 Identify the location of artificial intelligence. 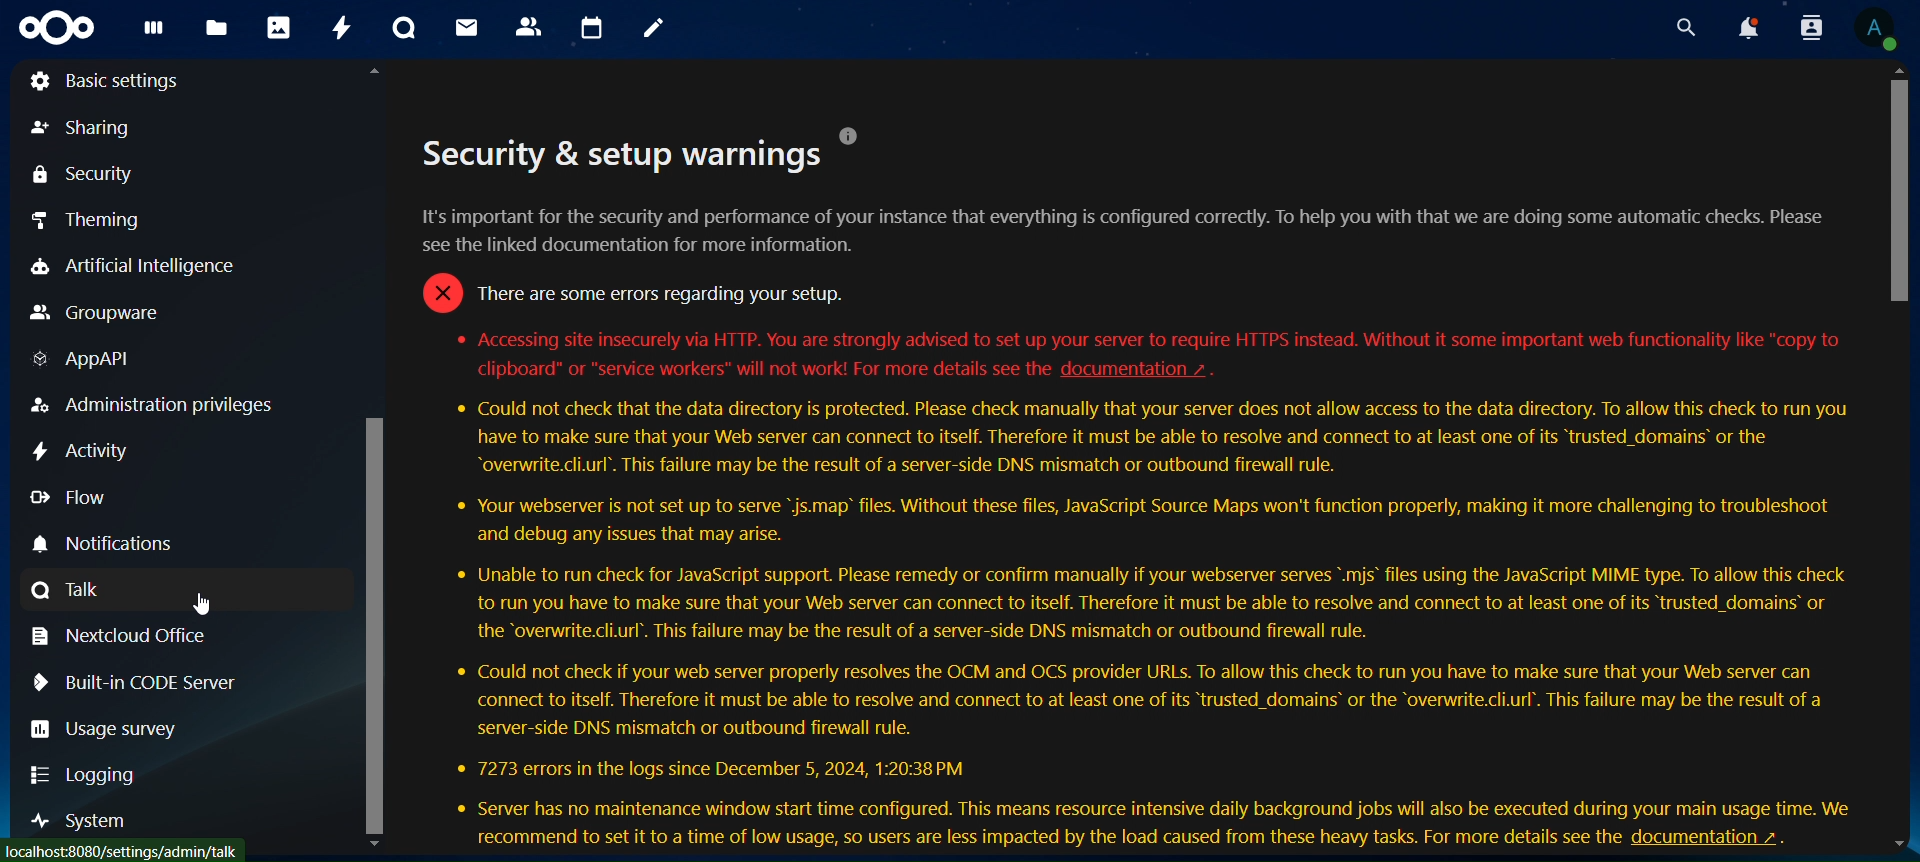
(137, 267).